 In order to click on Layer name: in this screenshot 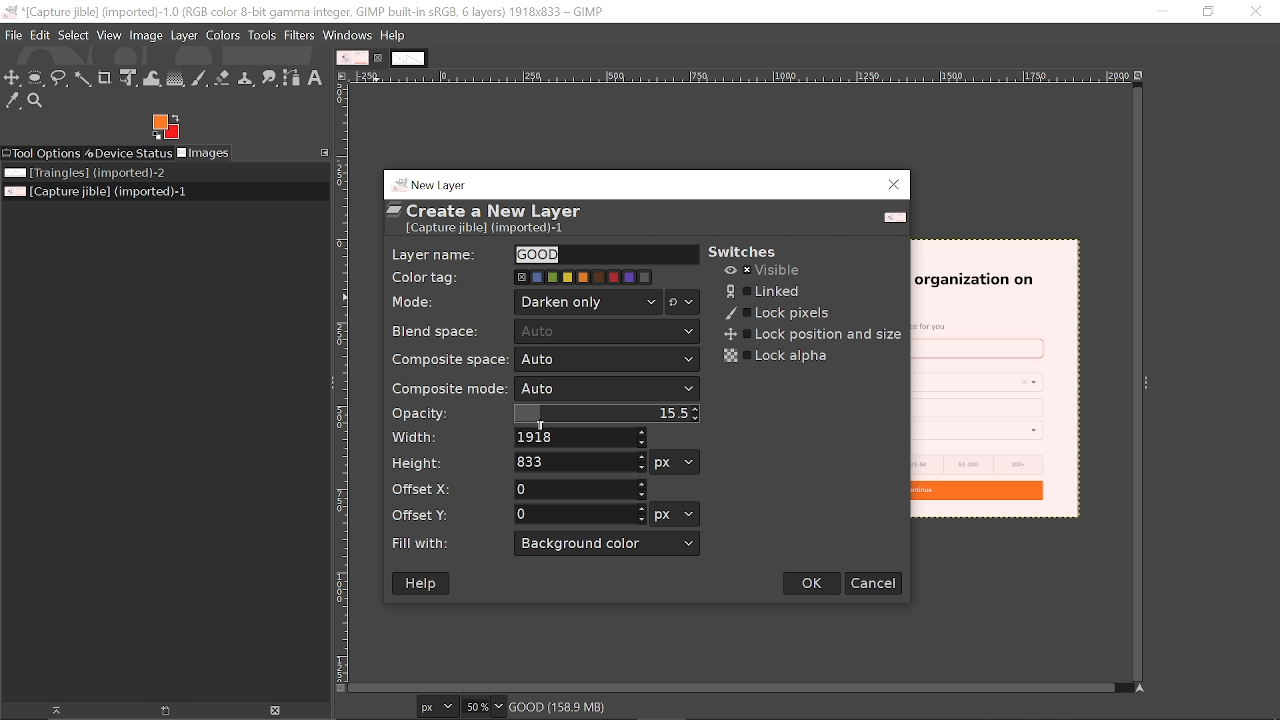, I will do `click(435, 253)`.